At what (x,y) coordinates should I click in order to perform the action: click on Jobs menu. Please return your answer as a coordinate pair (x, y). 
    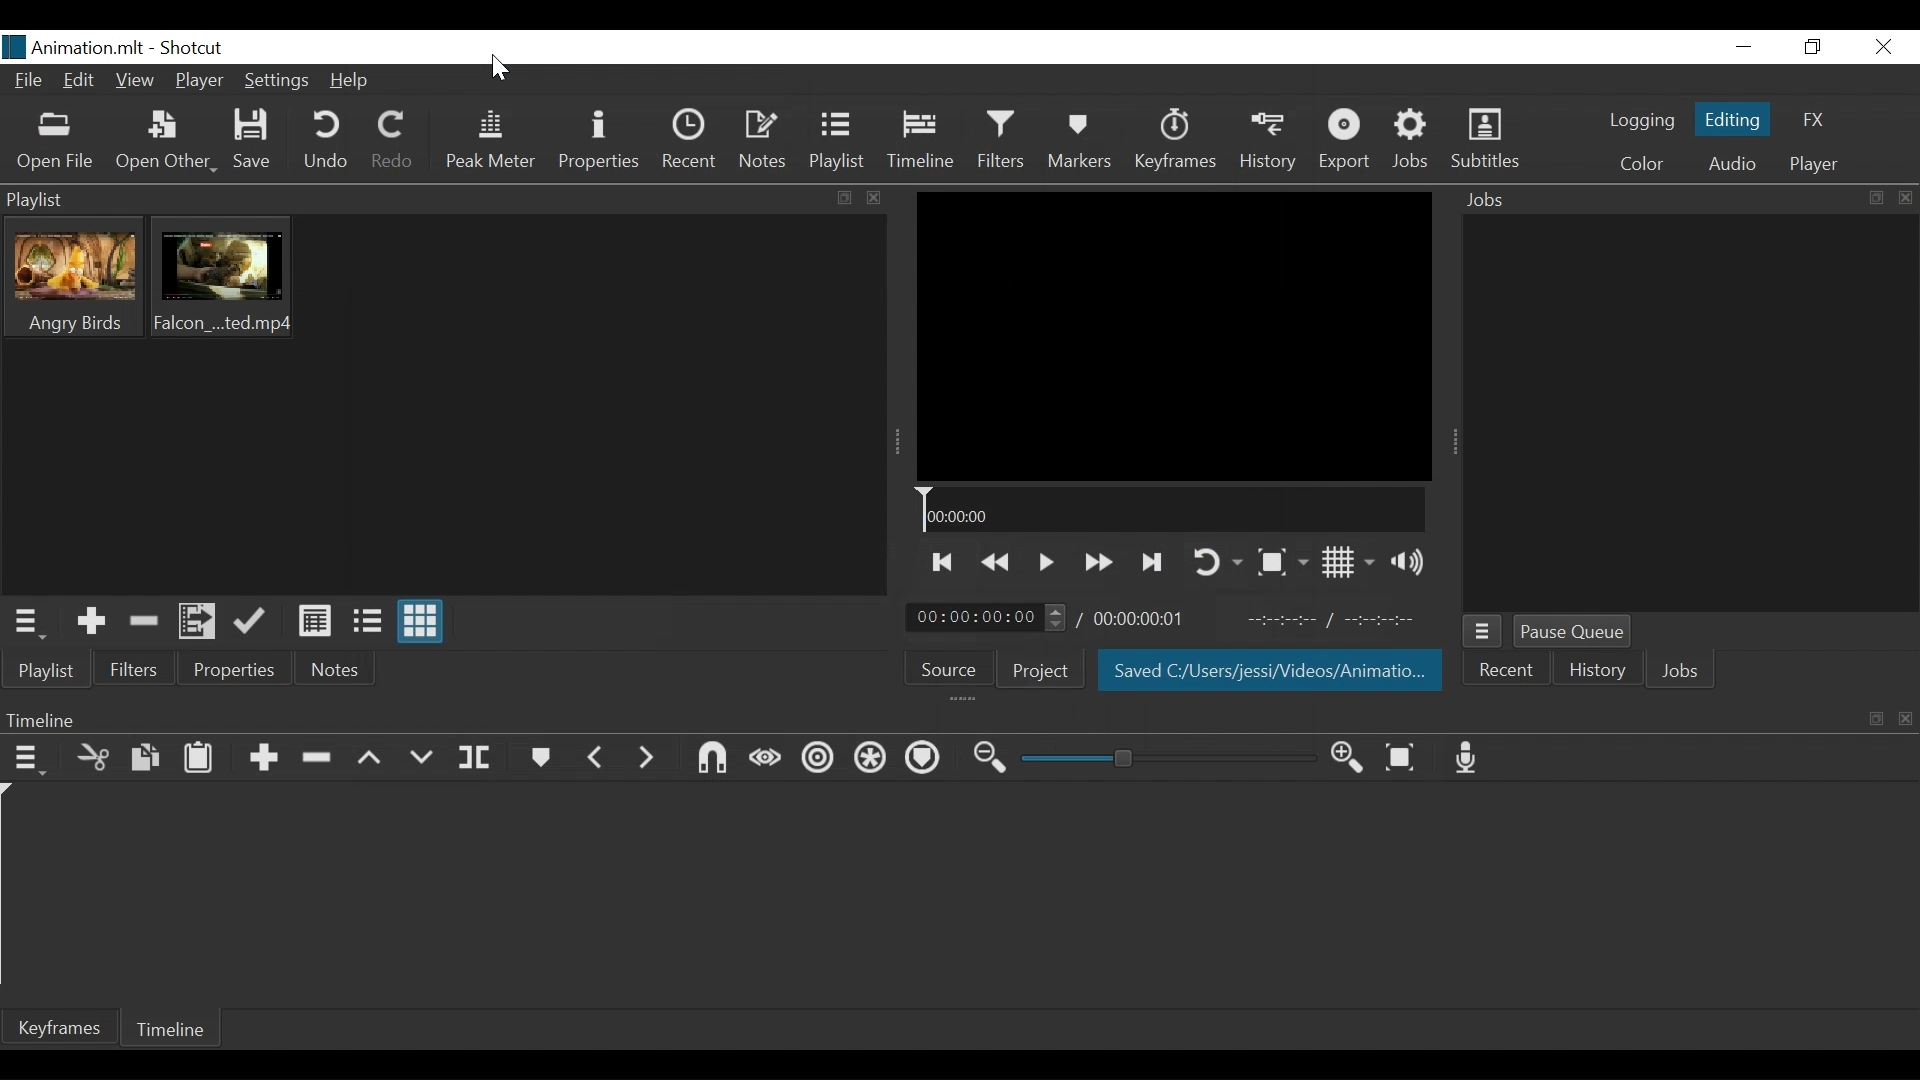
    Looking at the image, I should click on (1483, 632).